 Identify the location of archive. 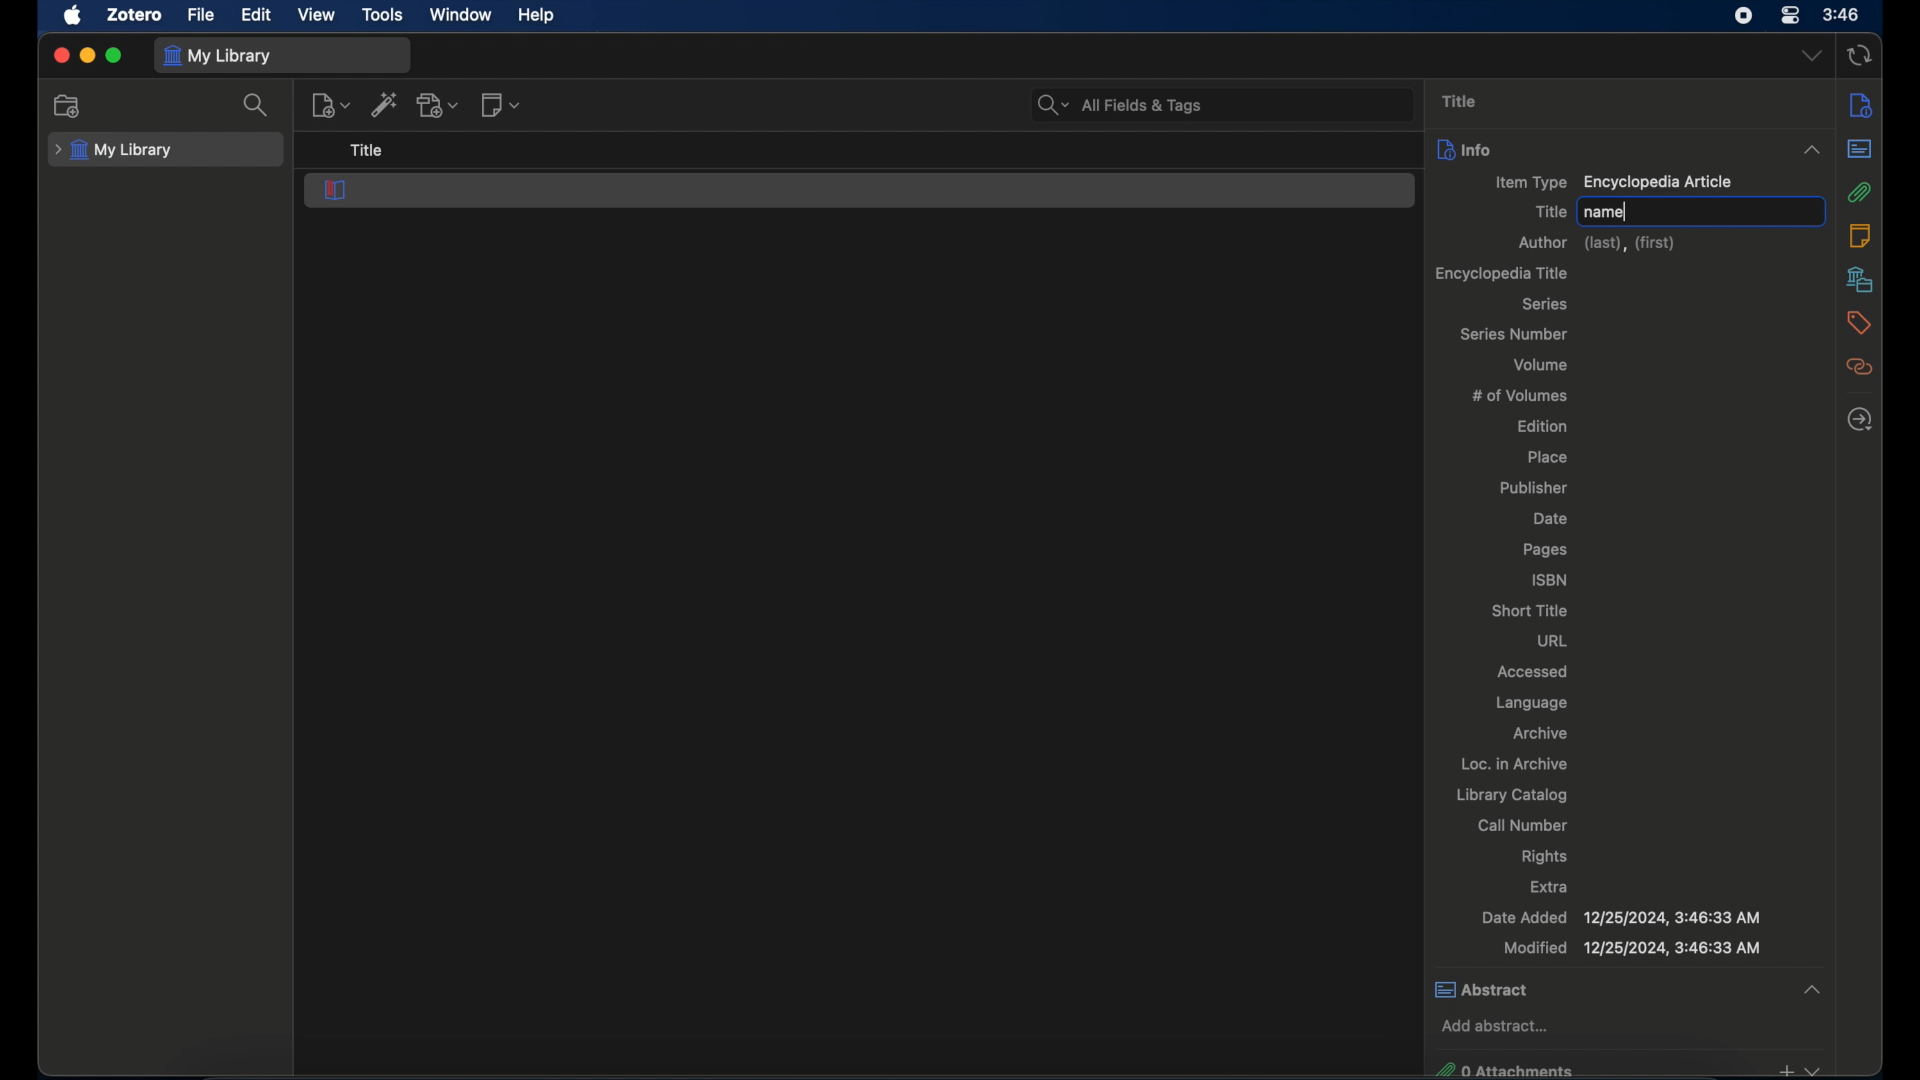
(1540, 733).